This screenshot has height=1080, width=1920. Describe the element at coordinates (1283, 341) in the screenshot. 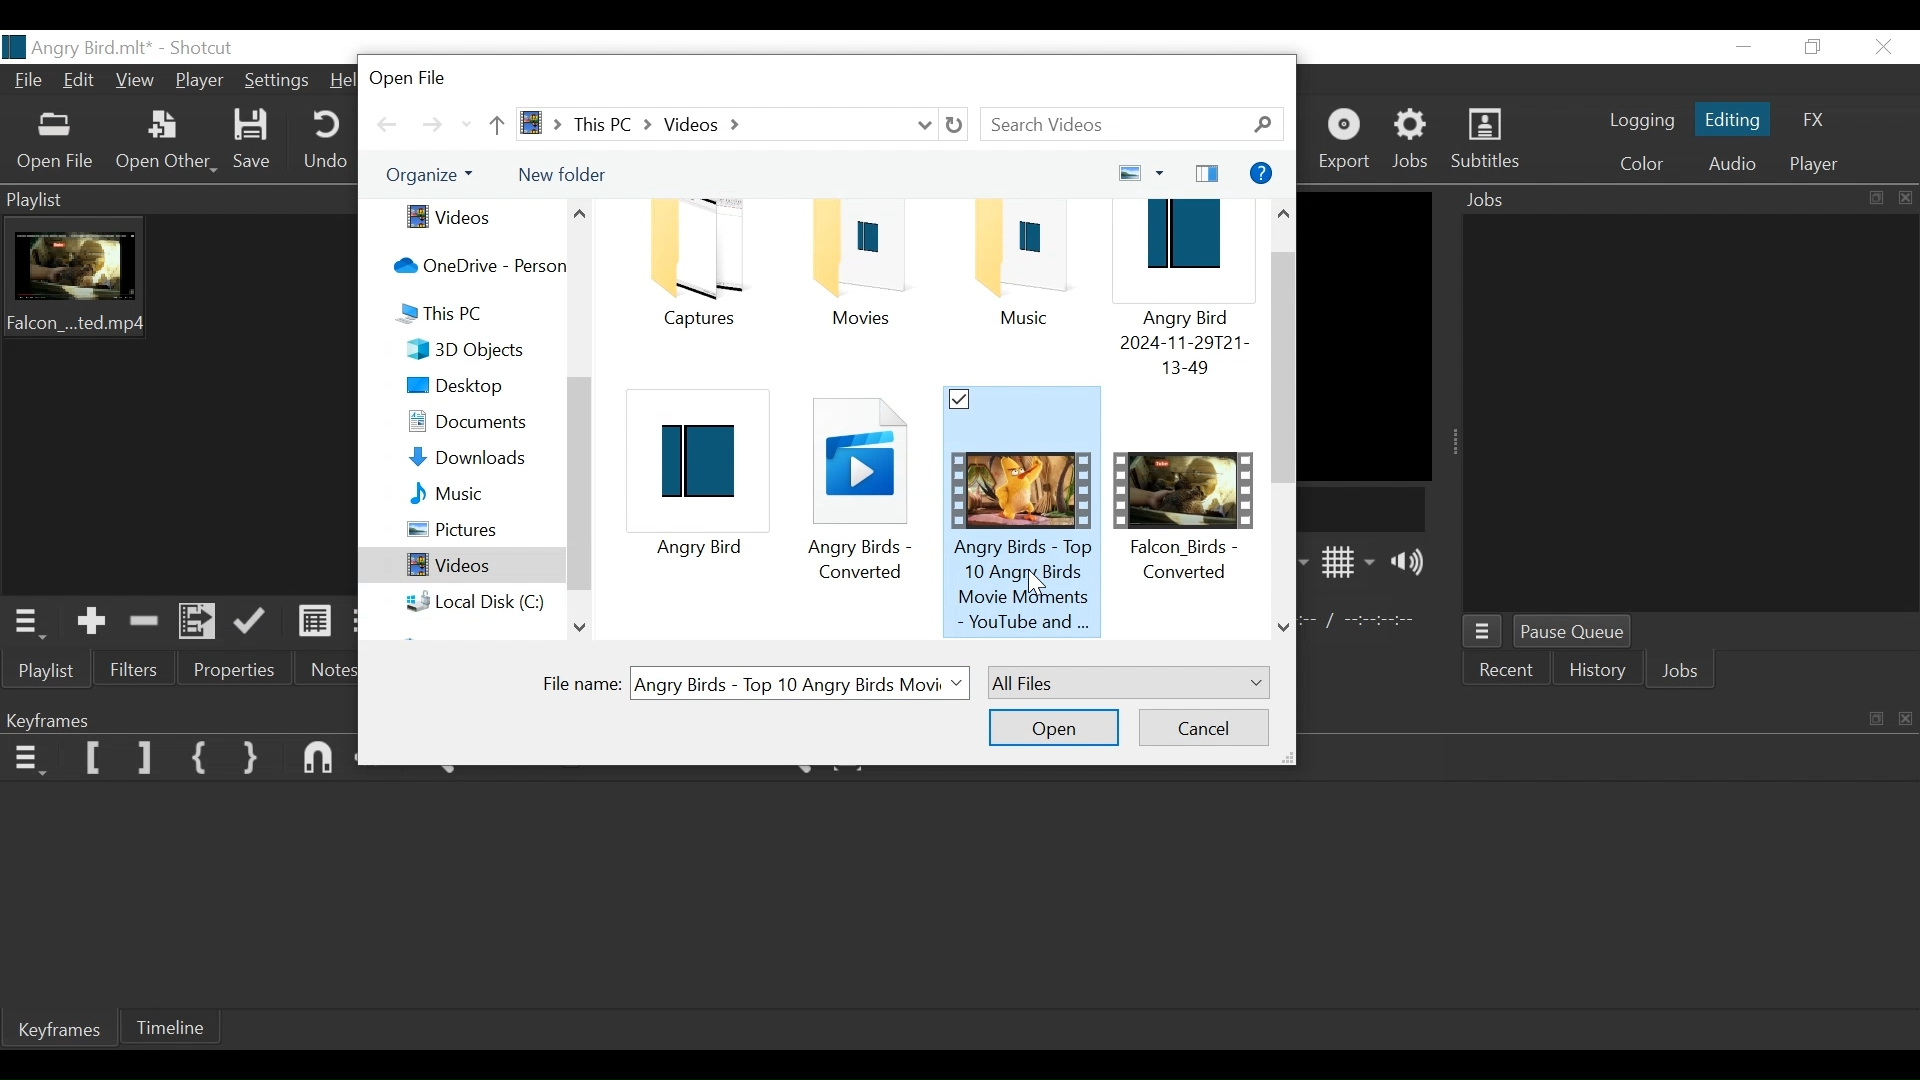

I see `Vertical Scroll bar` at that location.